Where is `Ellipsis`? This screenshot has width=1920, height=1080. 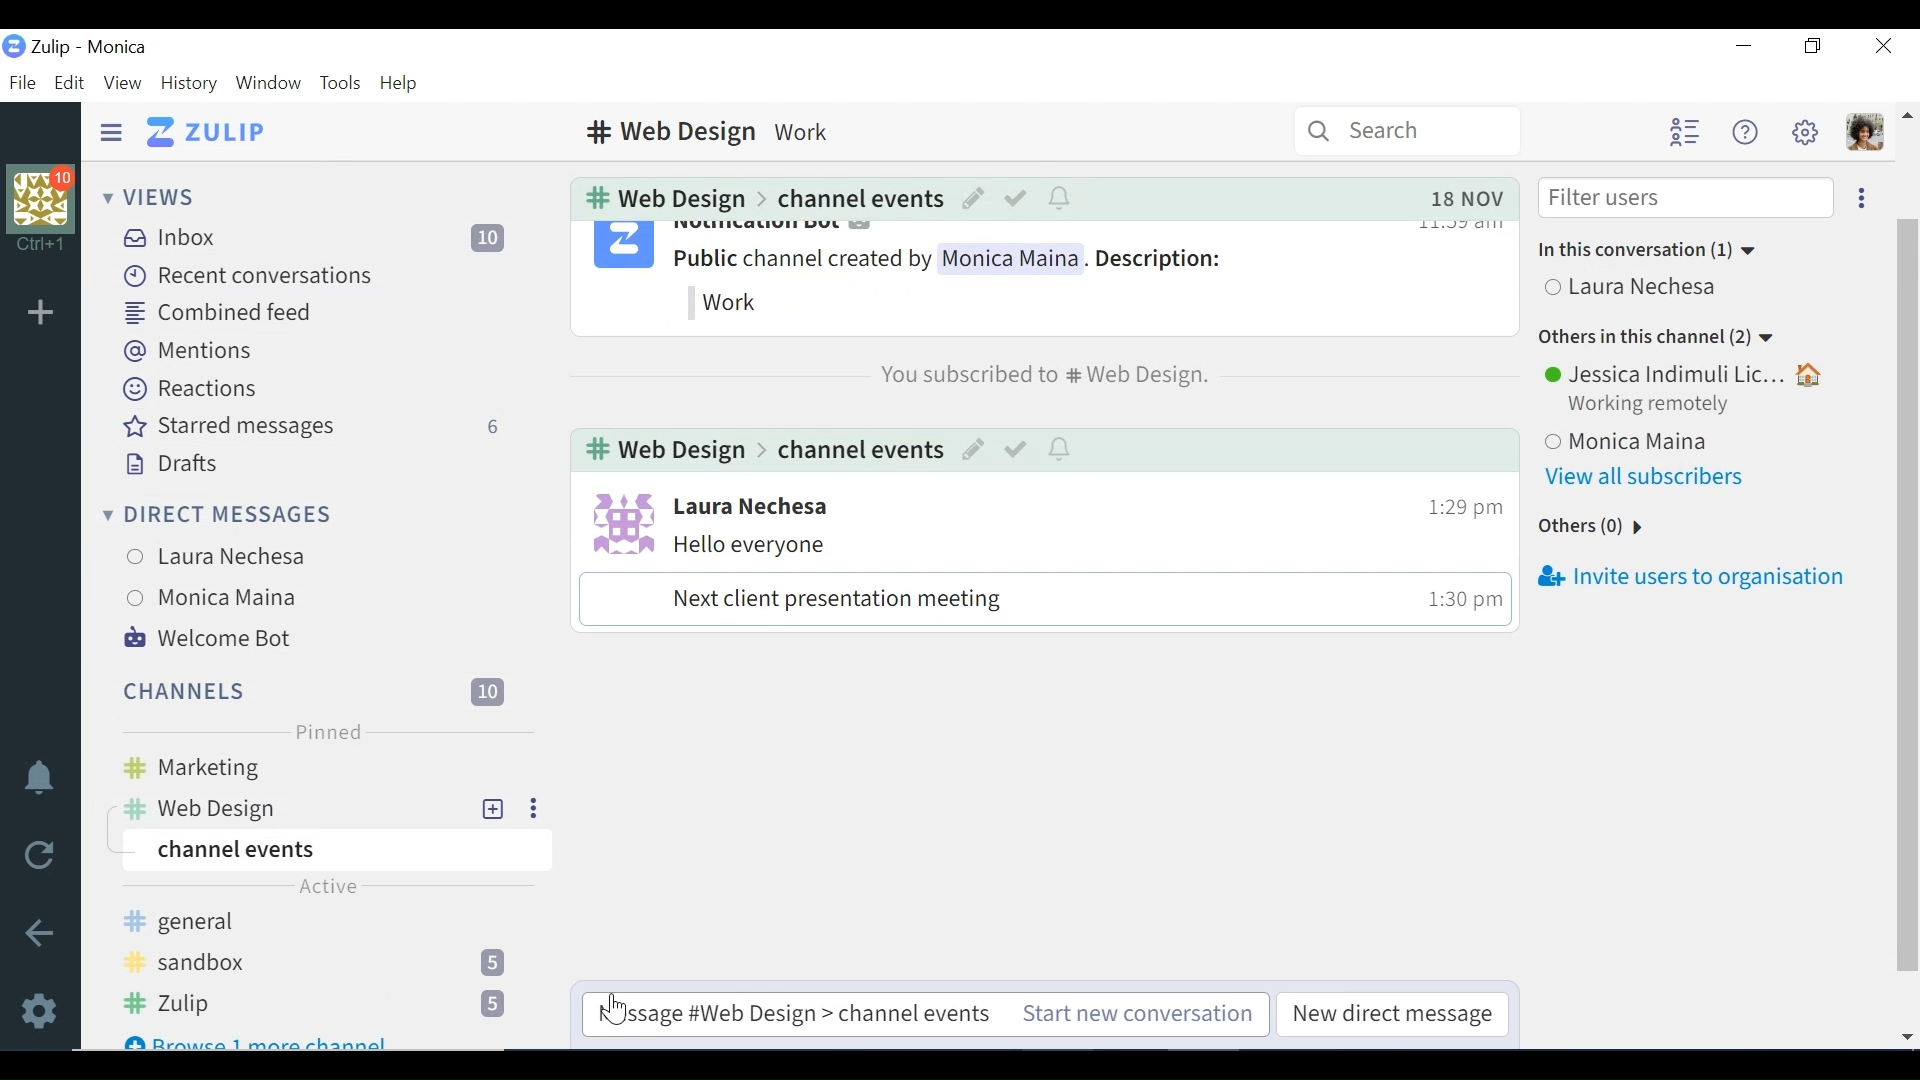 Ellipsis is located at coordinates (530, 808).